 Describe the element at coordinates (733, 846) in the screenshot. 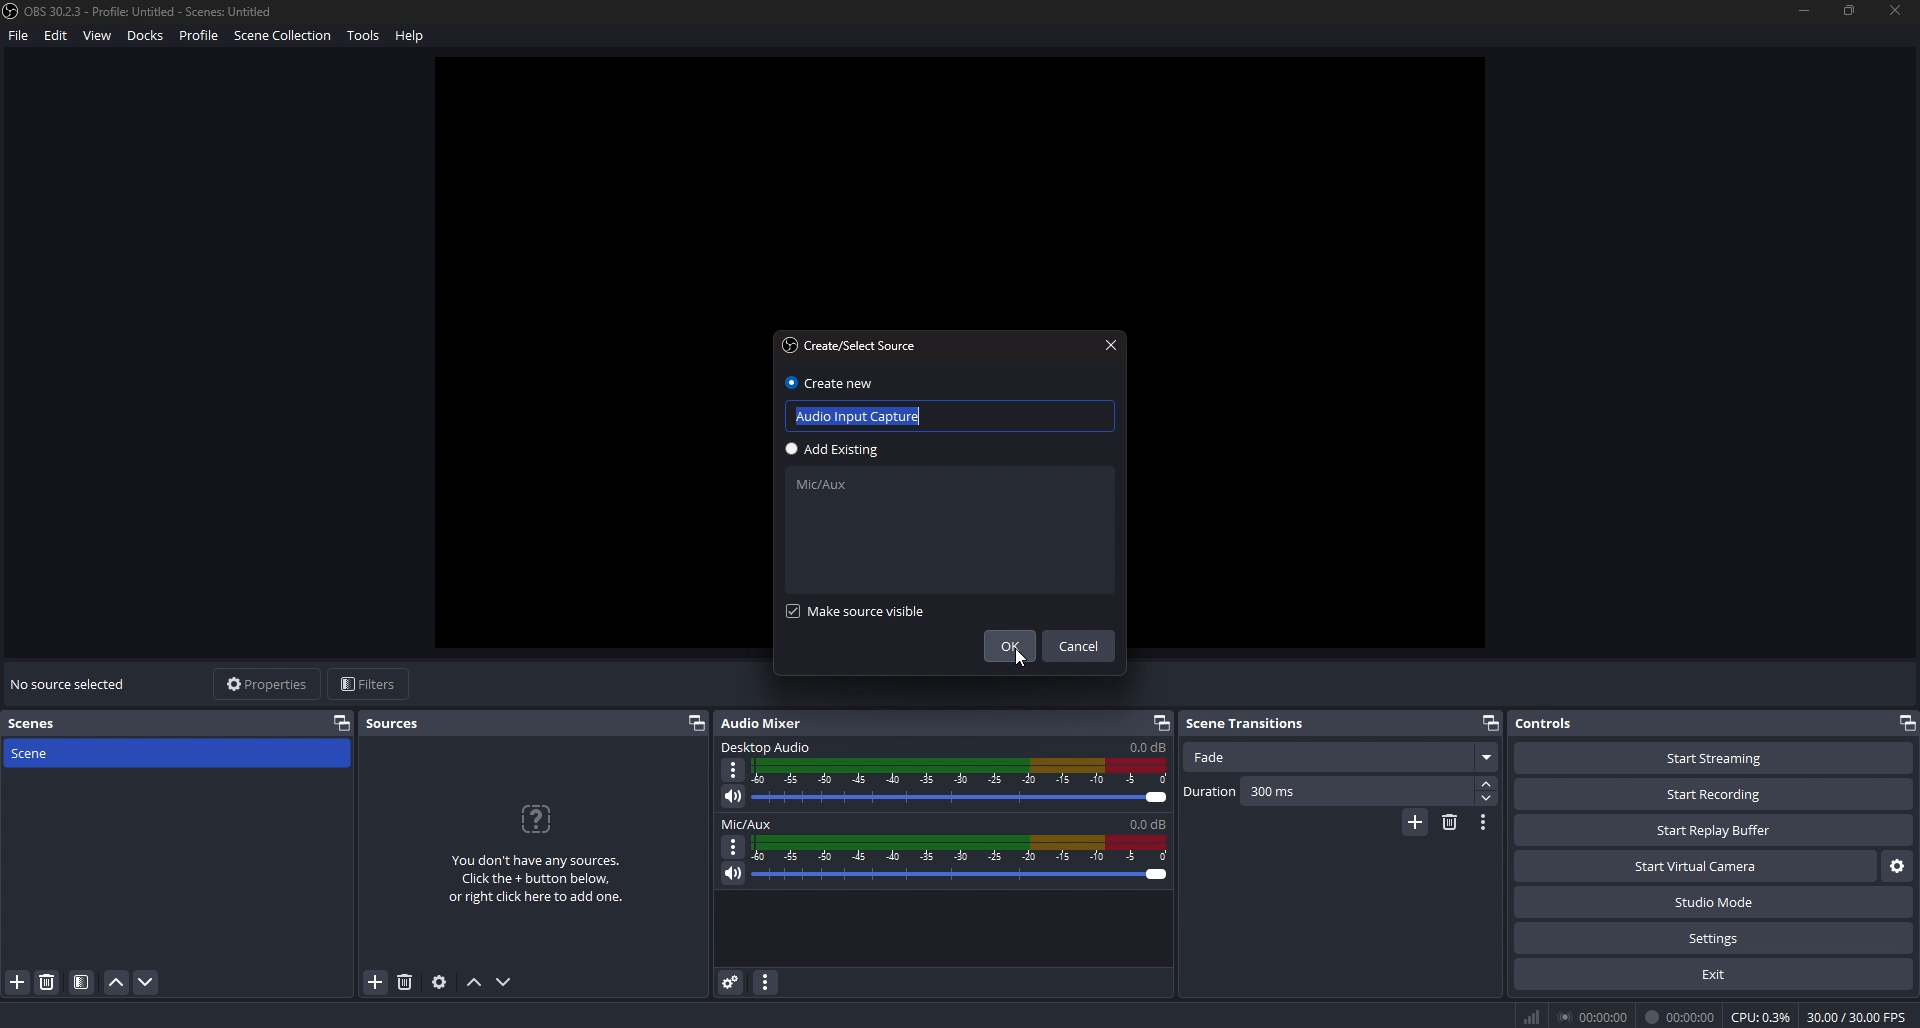

I see `options` at that location.